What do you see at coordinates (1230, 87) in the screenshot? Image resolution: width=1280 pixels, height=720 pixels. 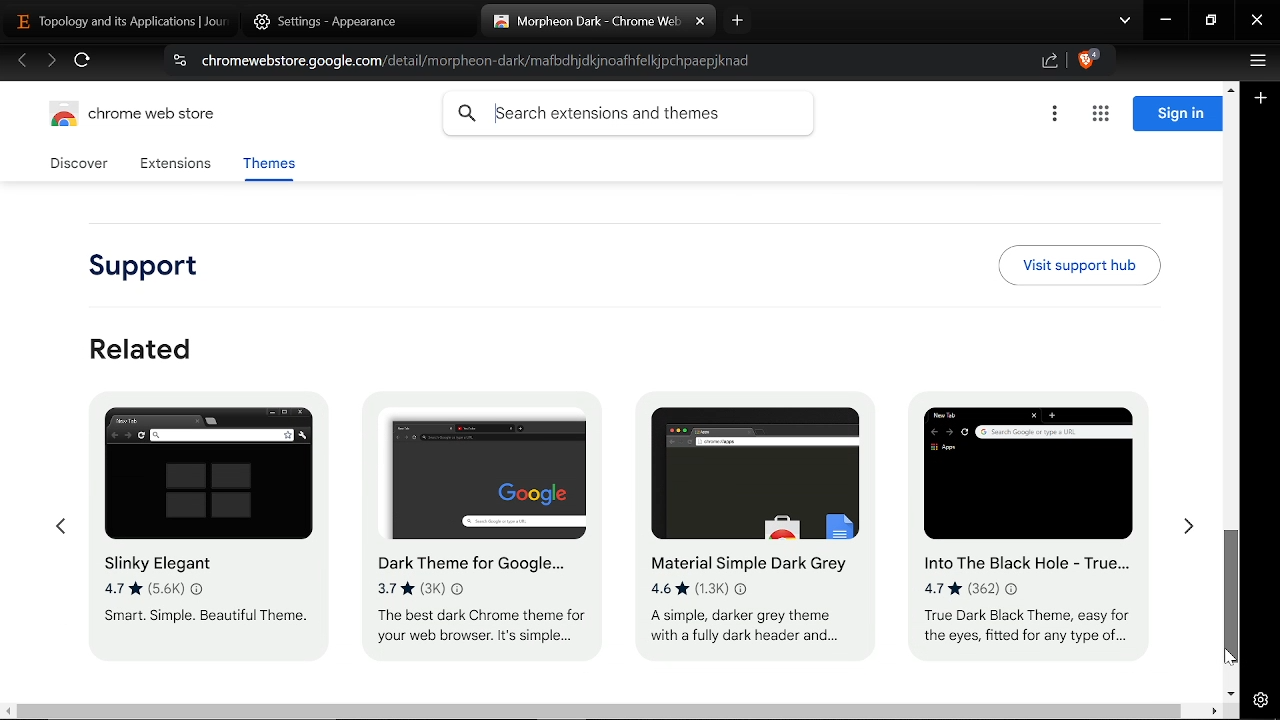 I see `Move up` at bounding box center [1230, 87].